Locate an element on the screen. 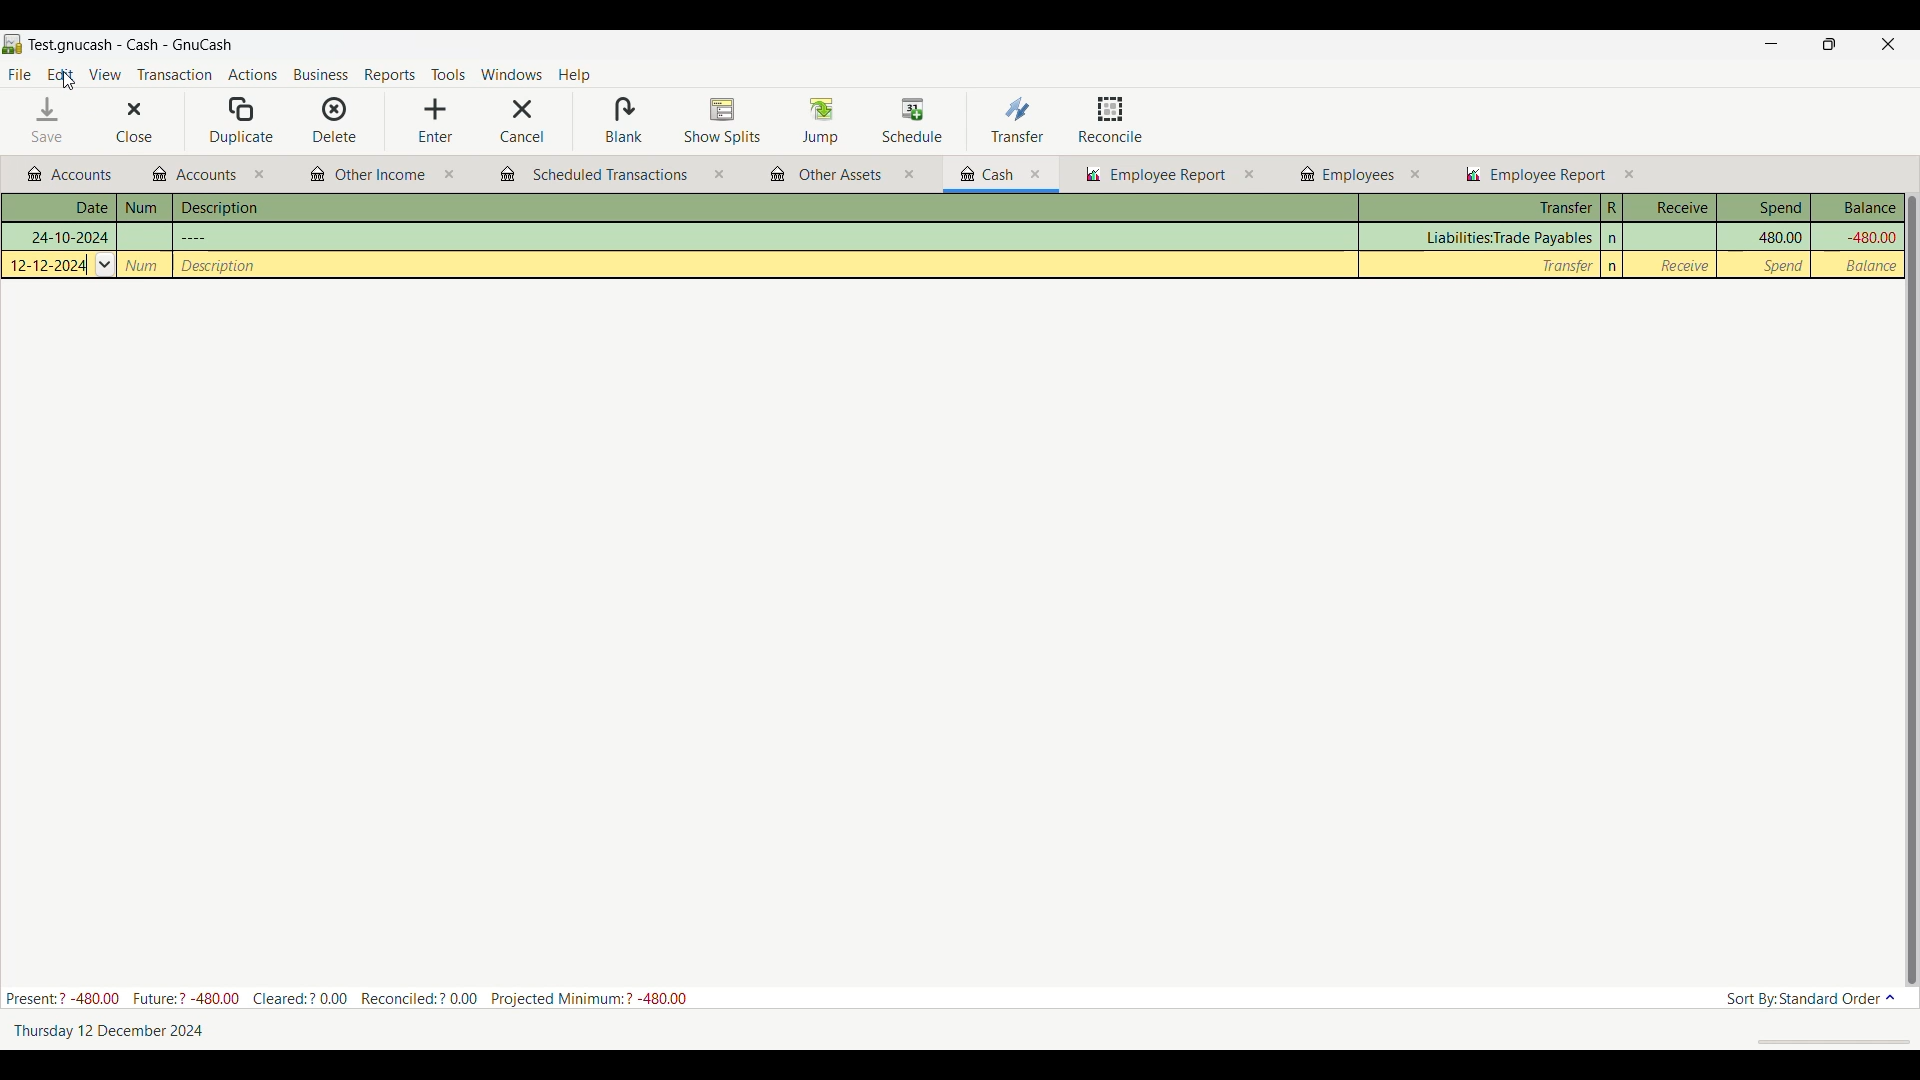  File menu is located at coordinates (19, 75).